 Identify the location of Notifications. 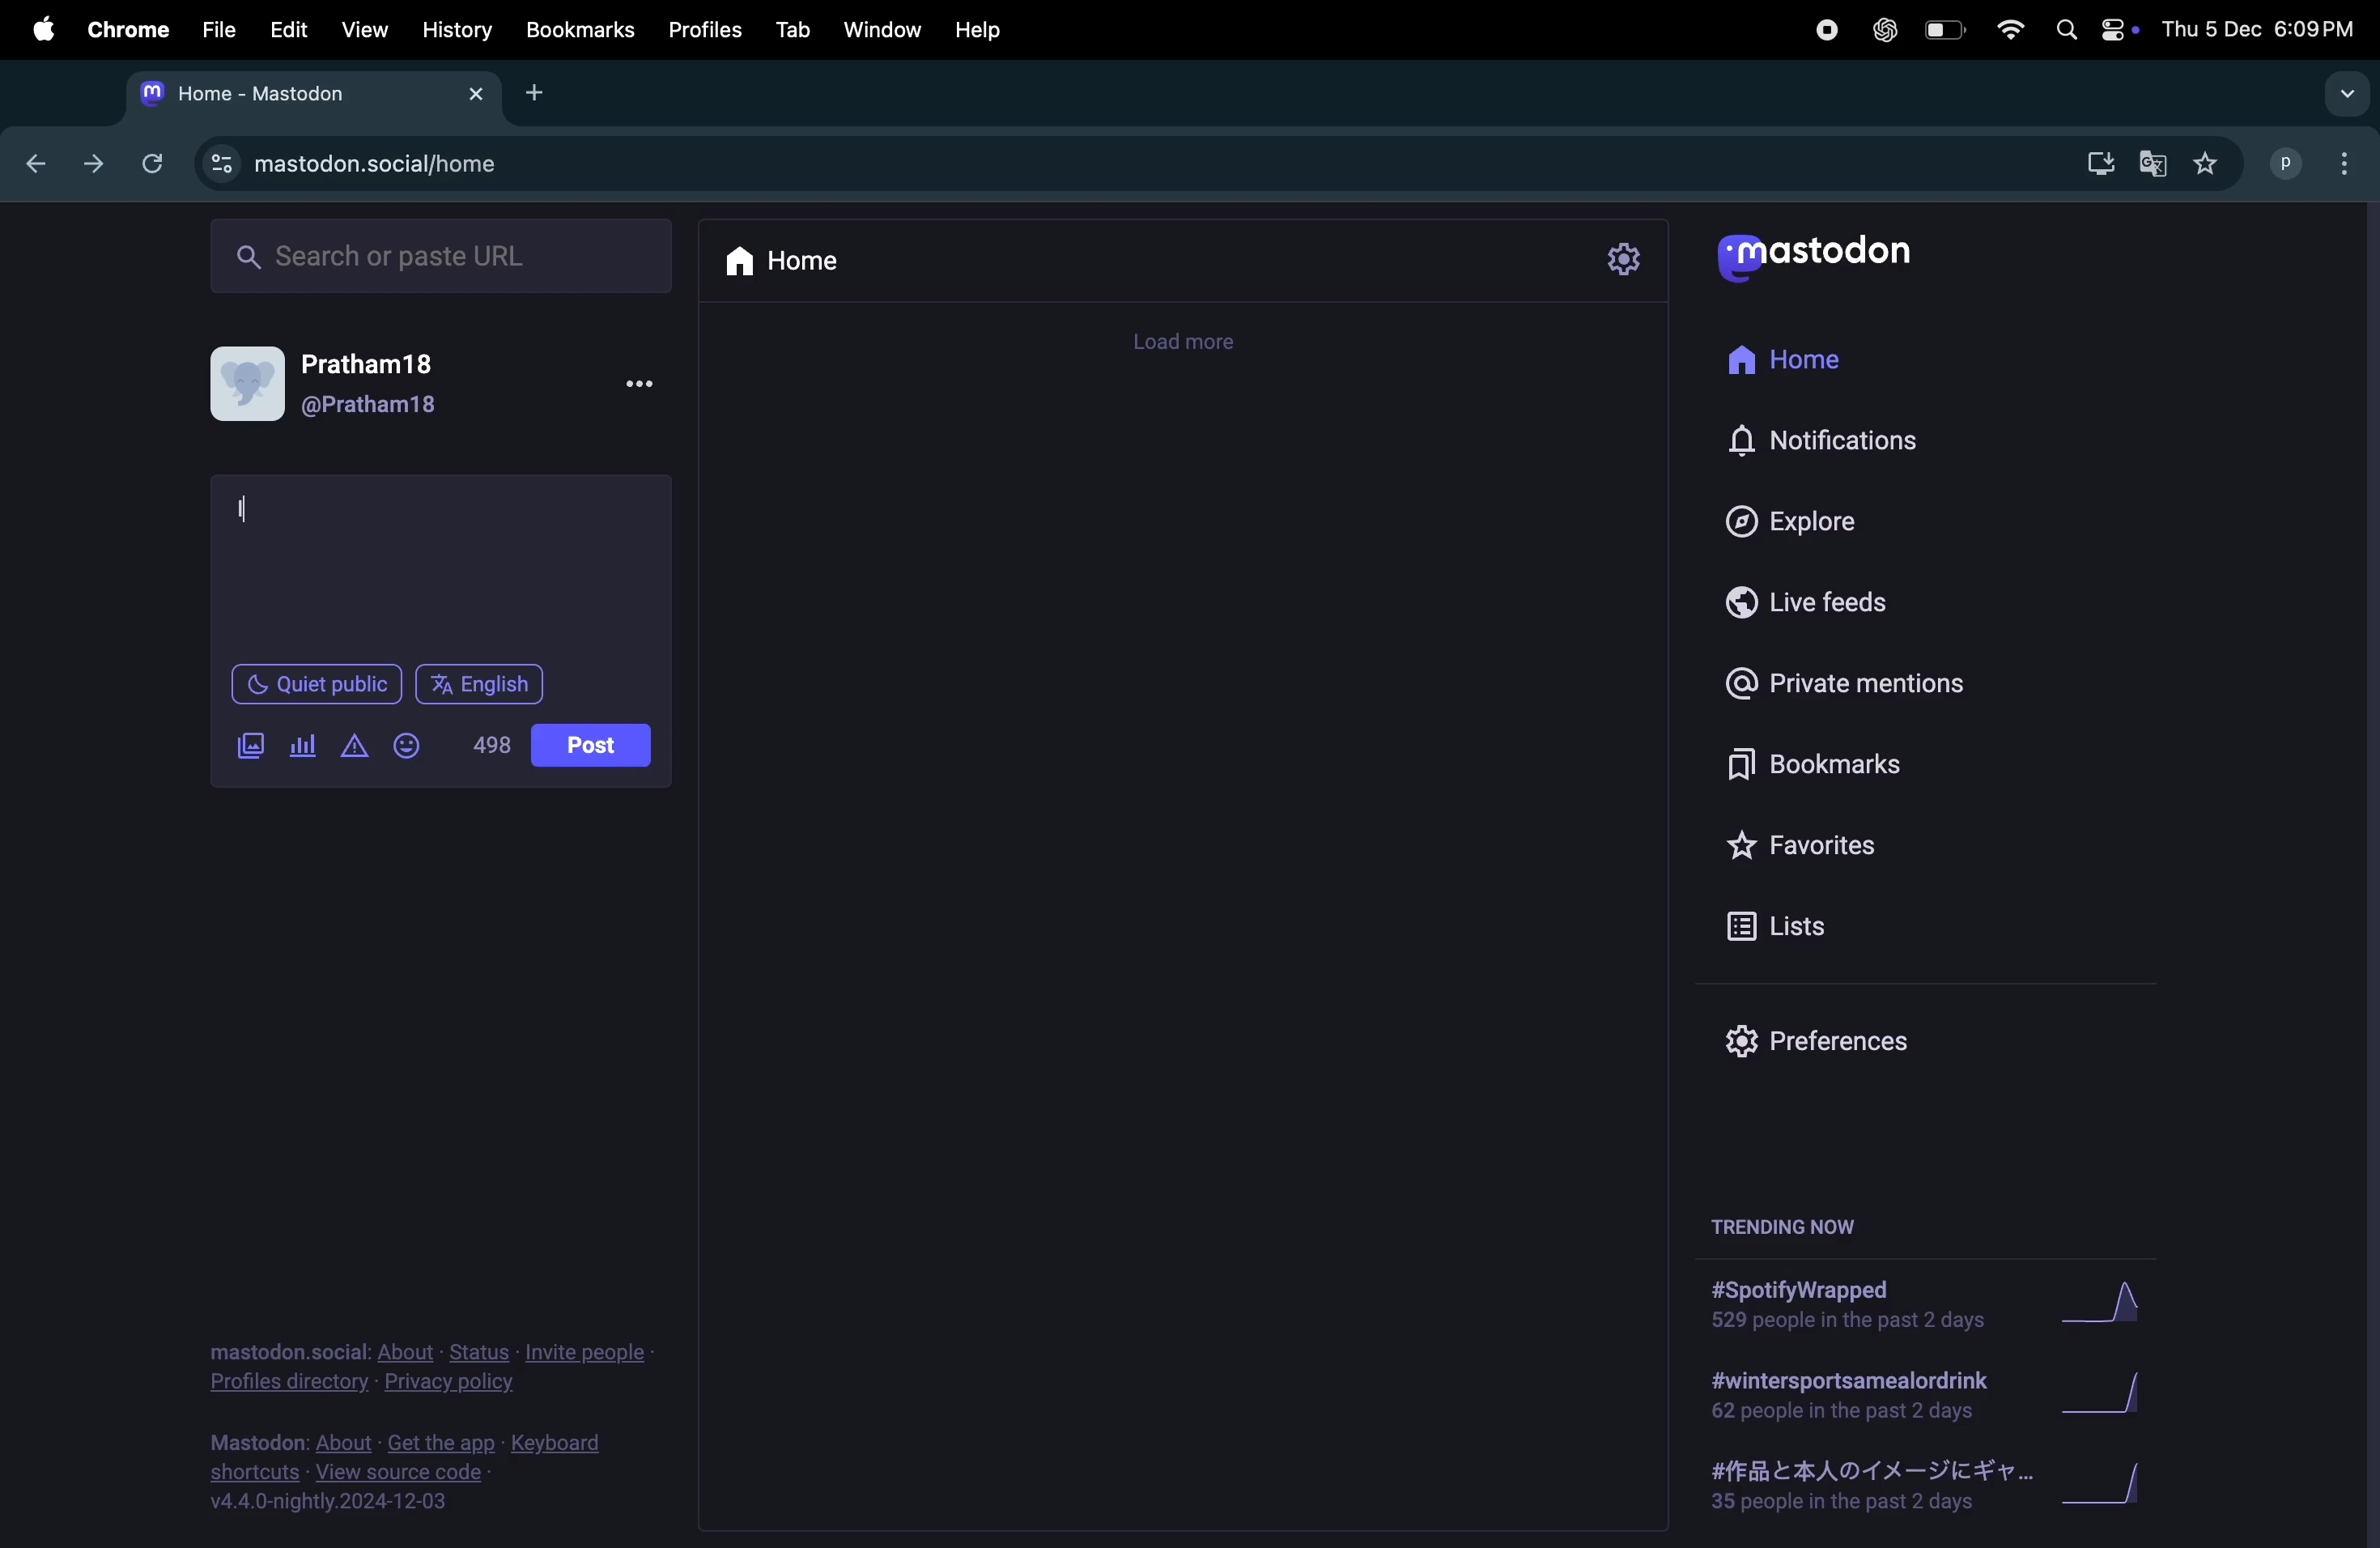
(1830, 437).